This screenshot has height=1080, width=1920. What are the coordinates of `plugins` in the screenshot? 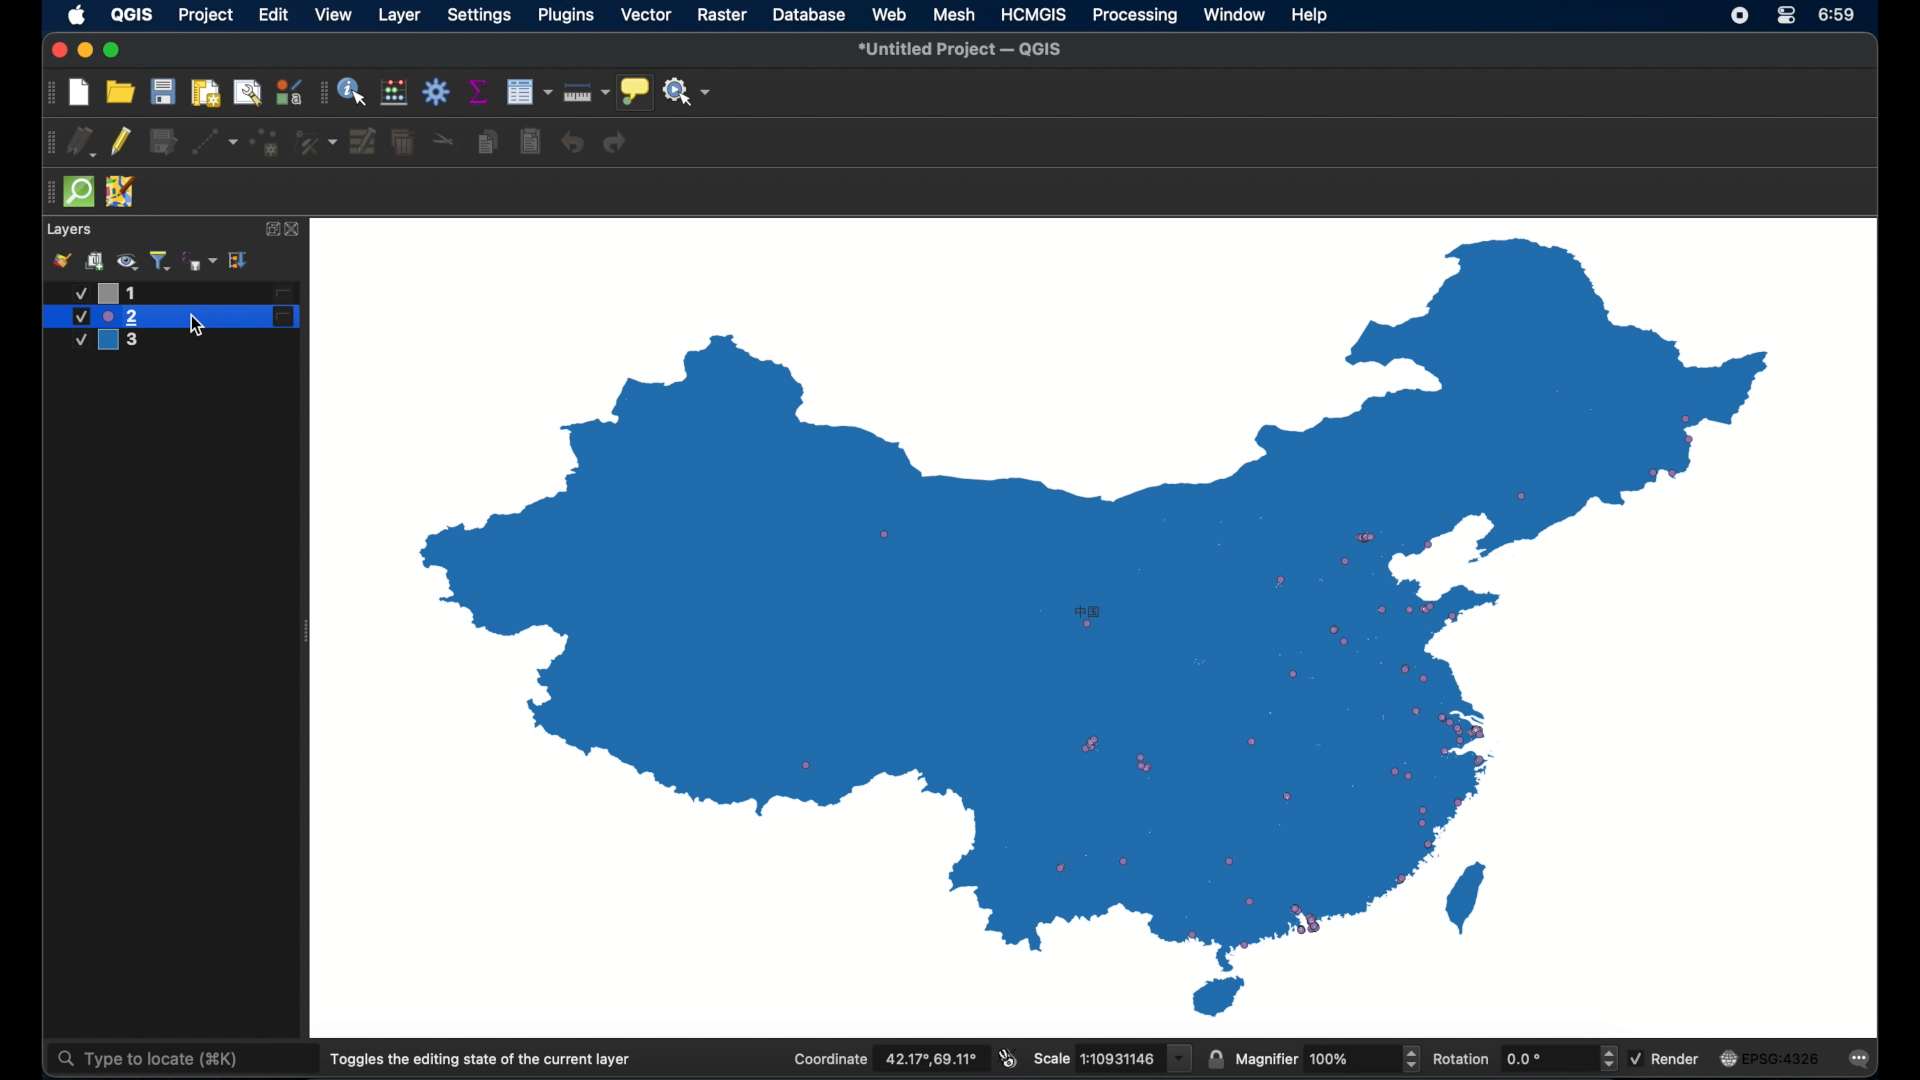 It's located at (567, 15).